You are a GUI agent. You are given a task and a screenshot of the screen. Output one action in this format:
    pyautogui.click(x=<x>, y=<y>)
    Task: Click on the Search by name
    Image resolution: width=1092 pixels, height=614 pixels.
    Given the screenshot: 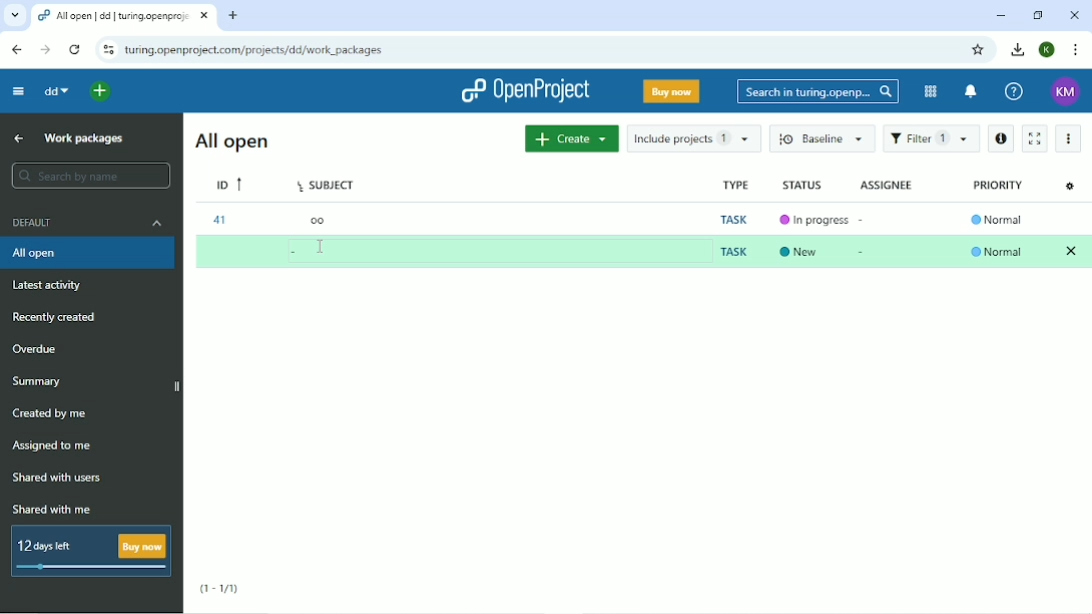 What is the action you would take?
    pyautogui.click(x=90, y=175)
    